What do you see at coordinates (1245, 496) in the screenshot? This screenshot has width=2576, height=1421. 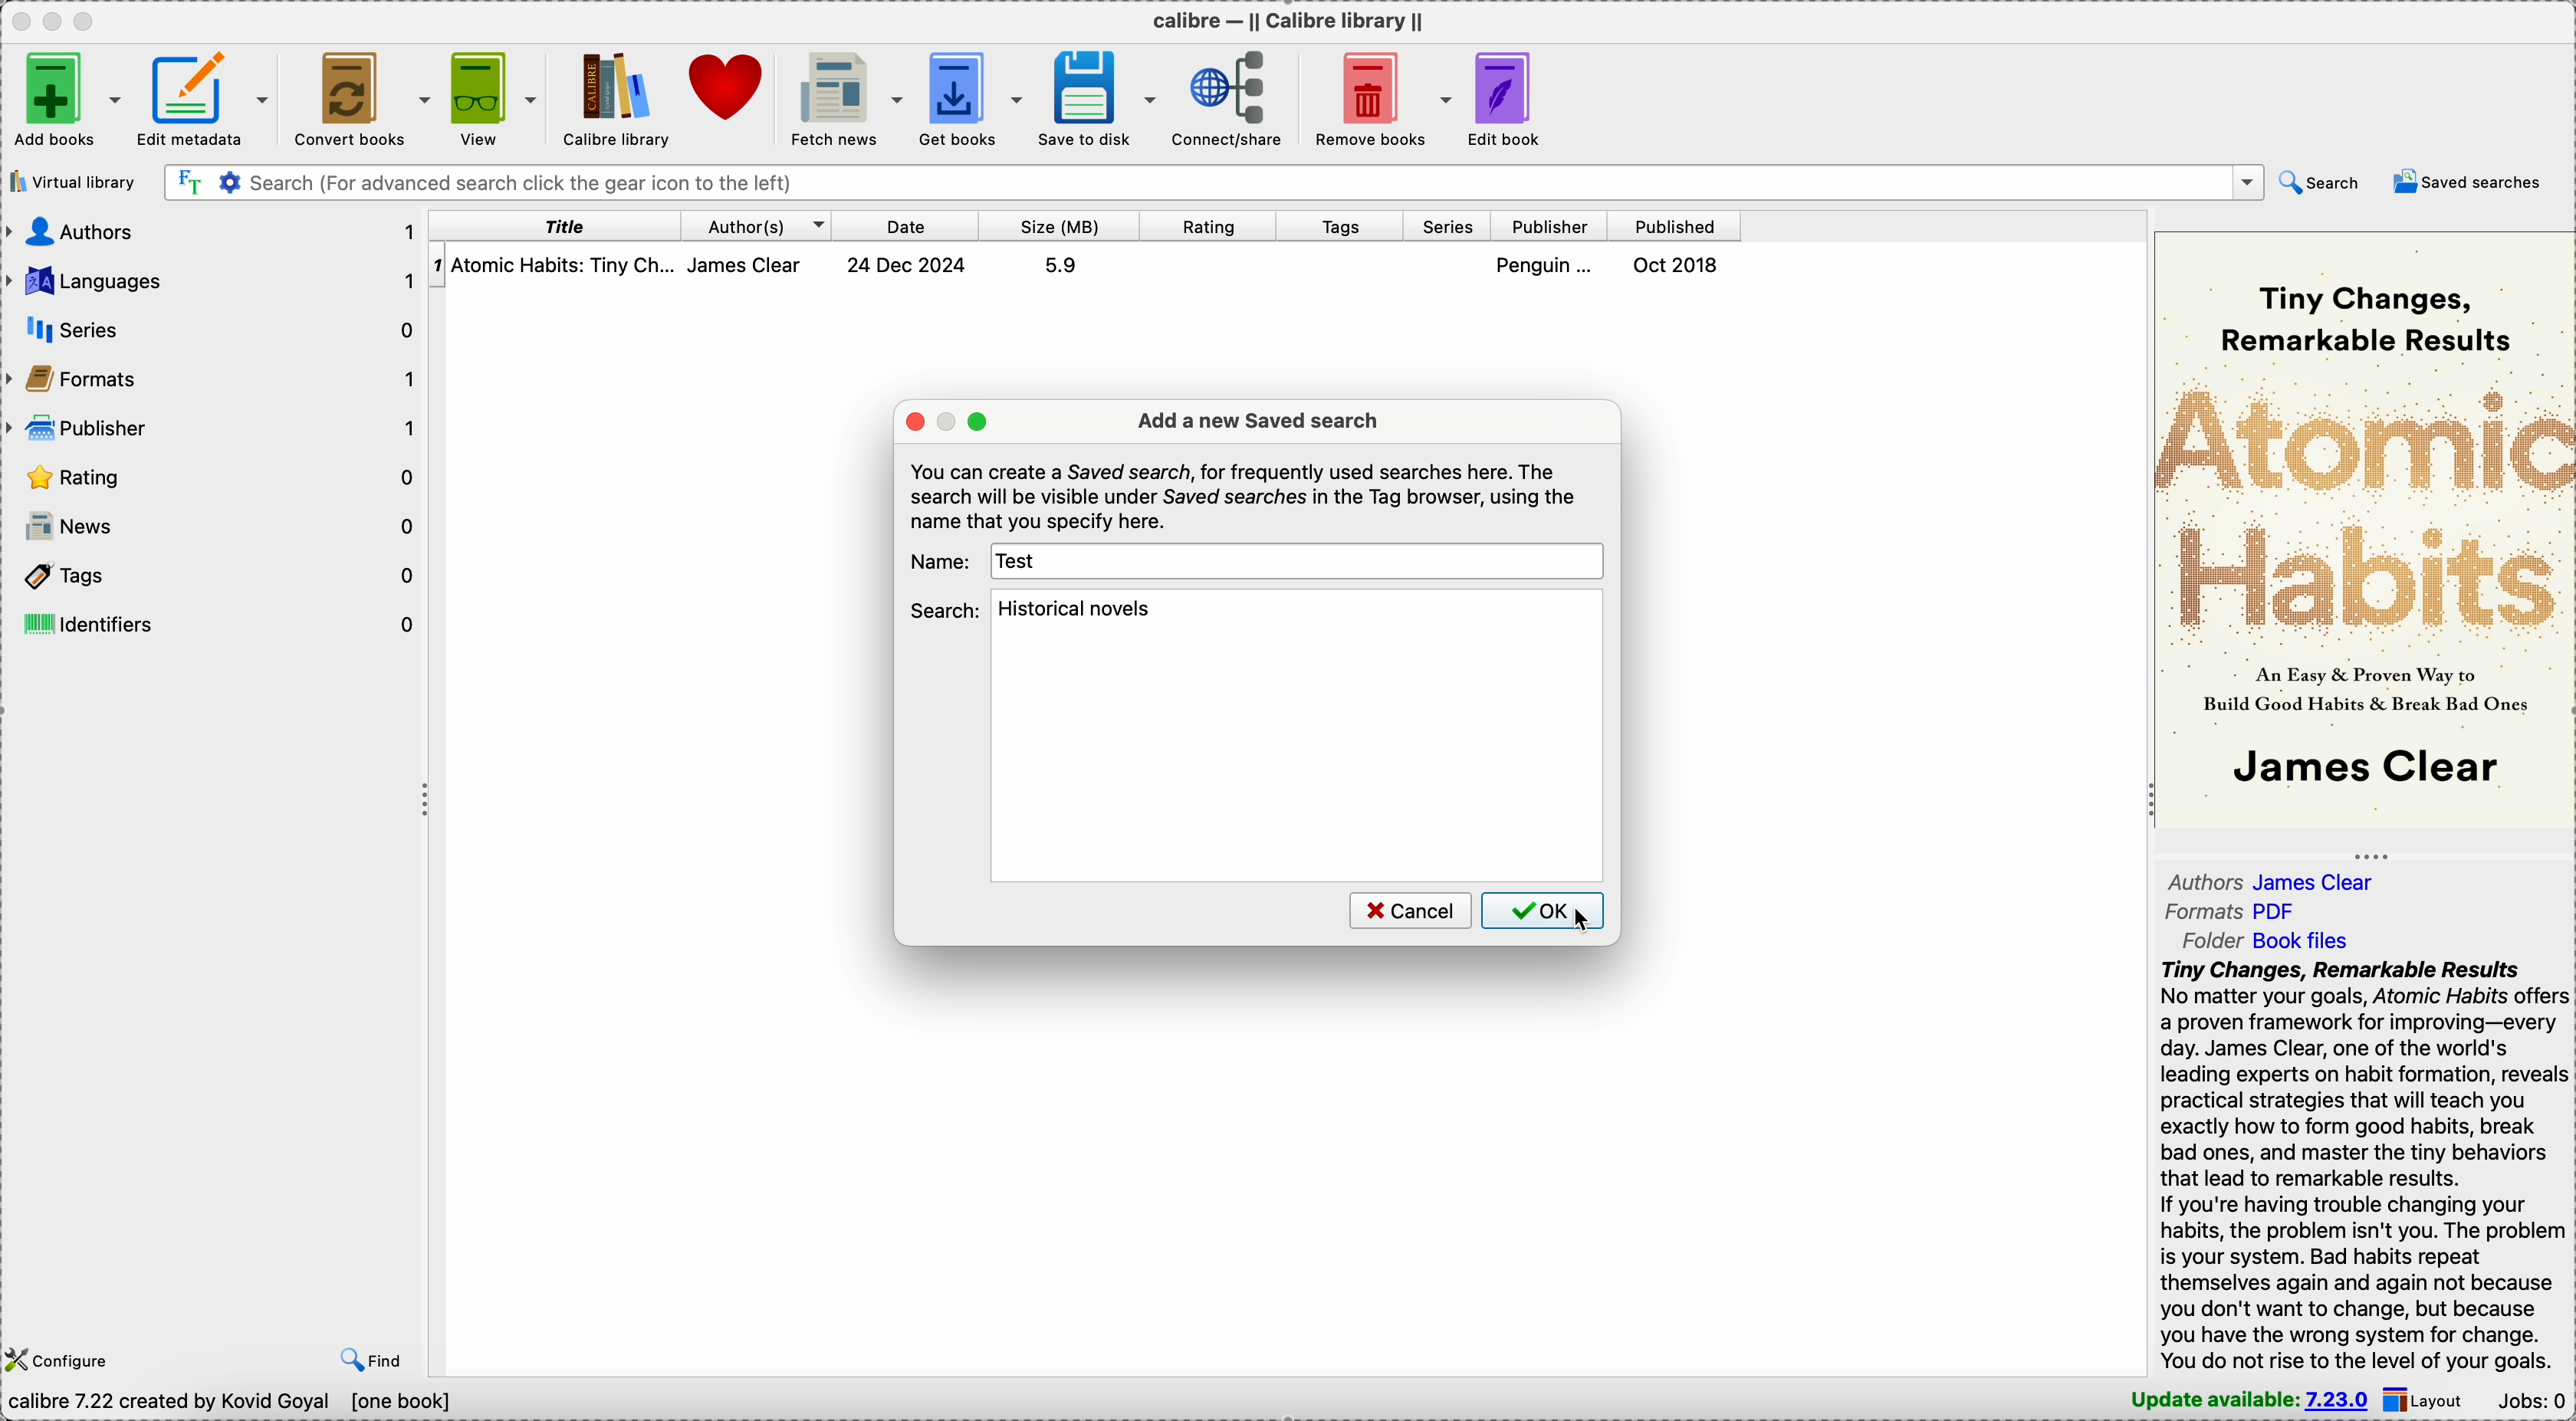 I see `You can create a Saved search, for frequently used searches here. The search will be visible under Saved searches in the Tag browser, using the name that you specify here.` at bounding box center [1245, 496].